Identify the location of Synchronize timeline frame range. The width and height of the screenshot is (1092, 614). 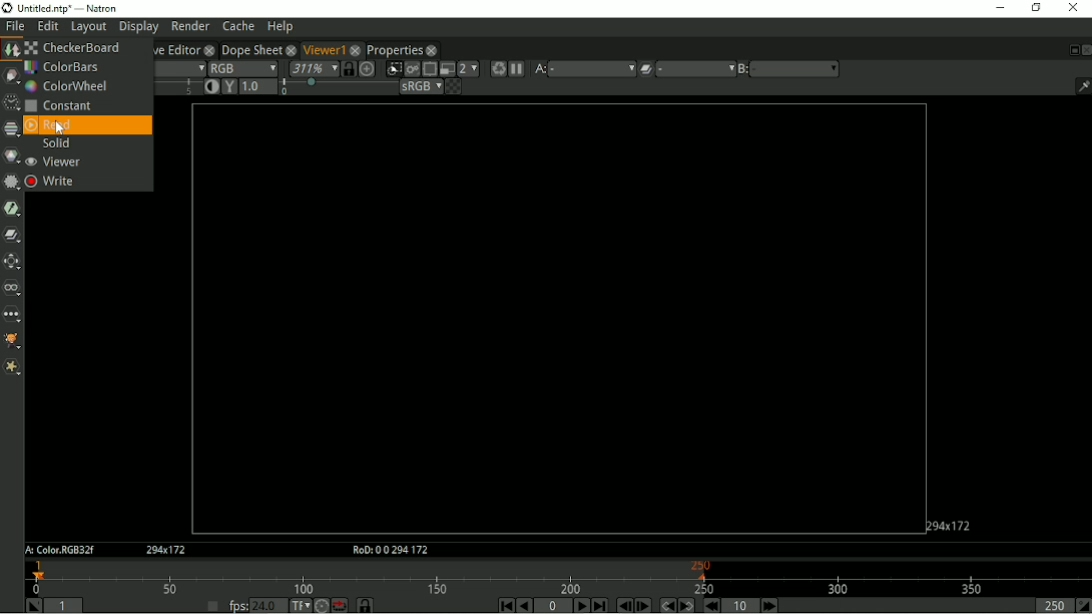
(364, 605).